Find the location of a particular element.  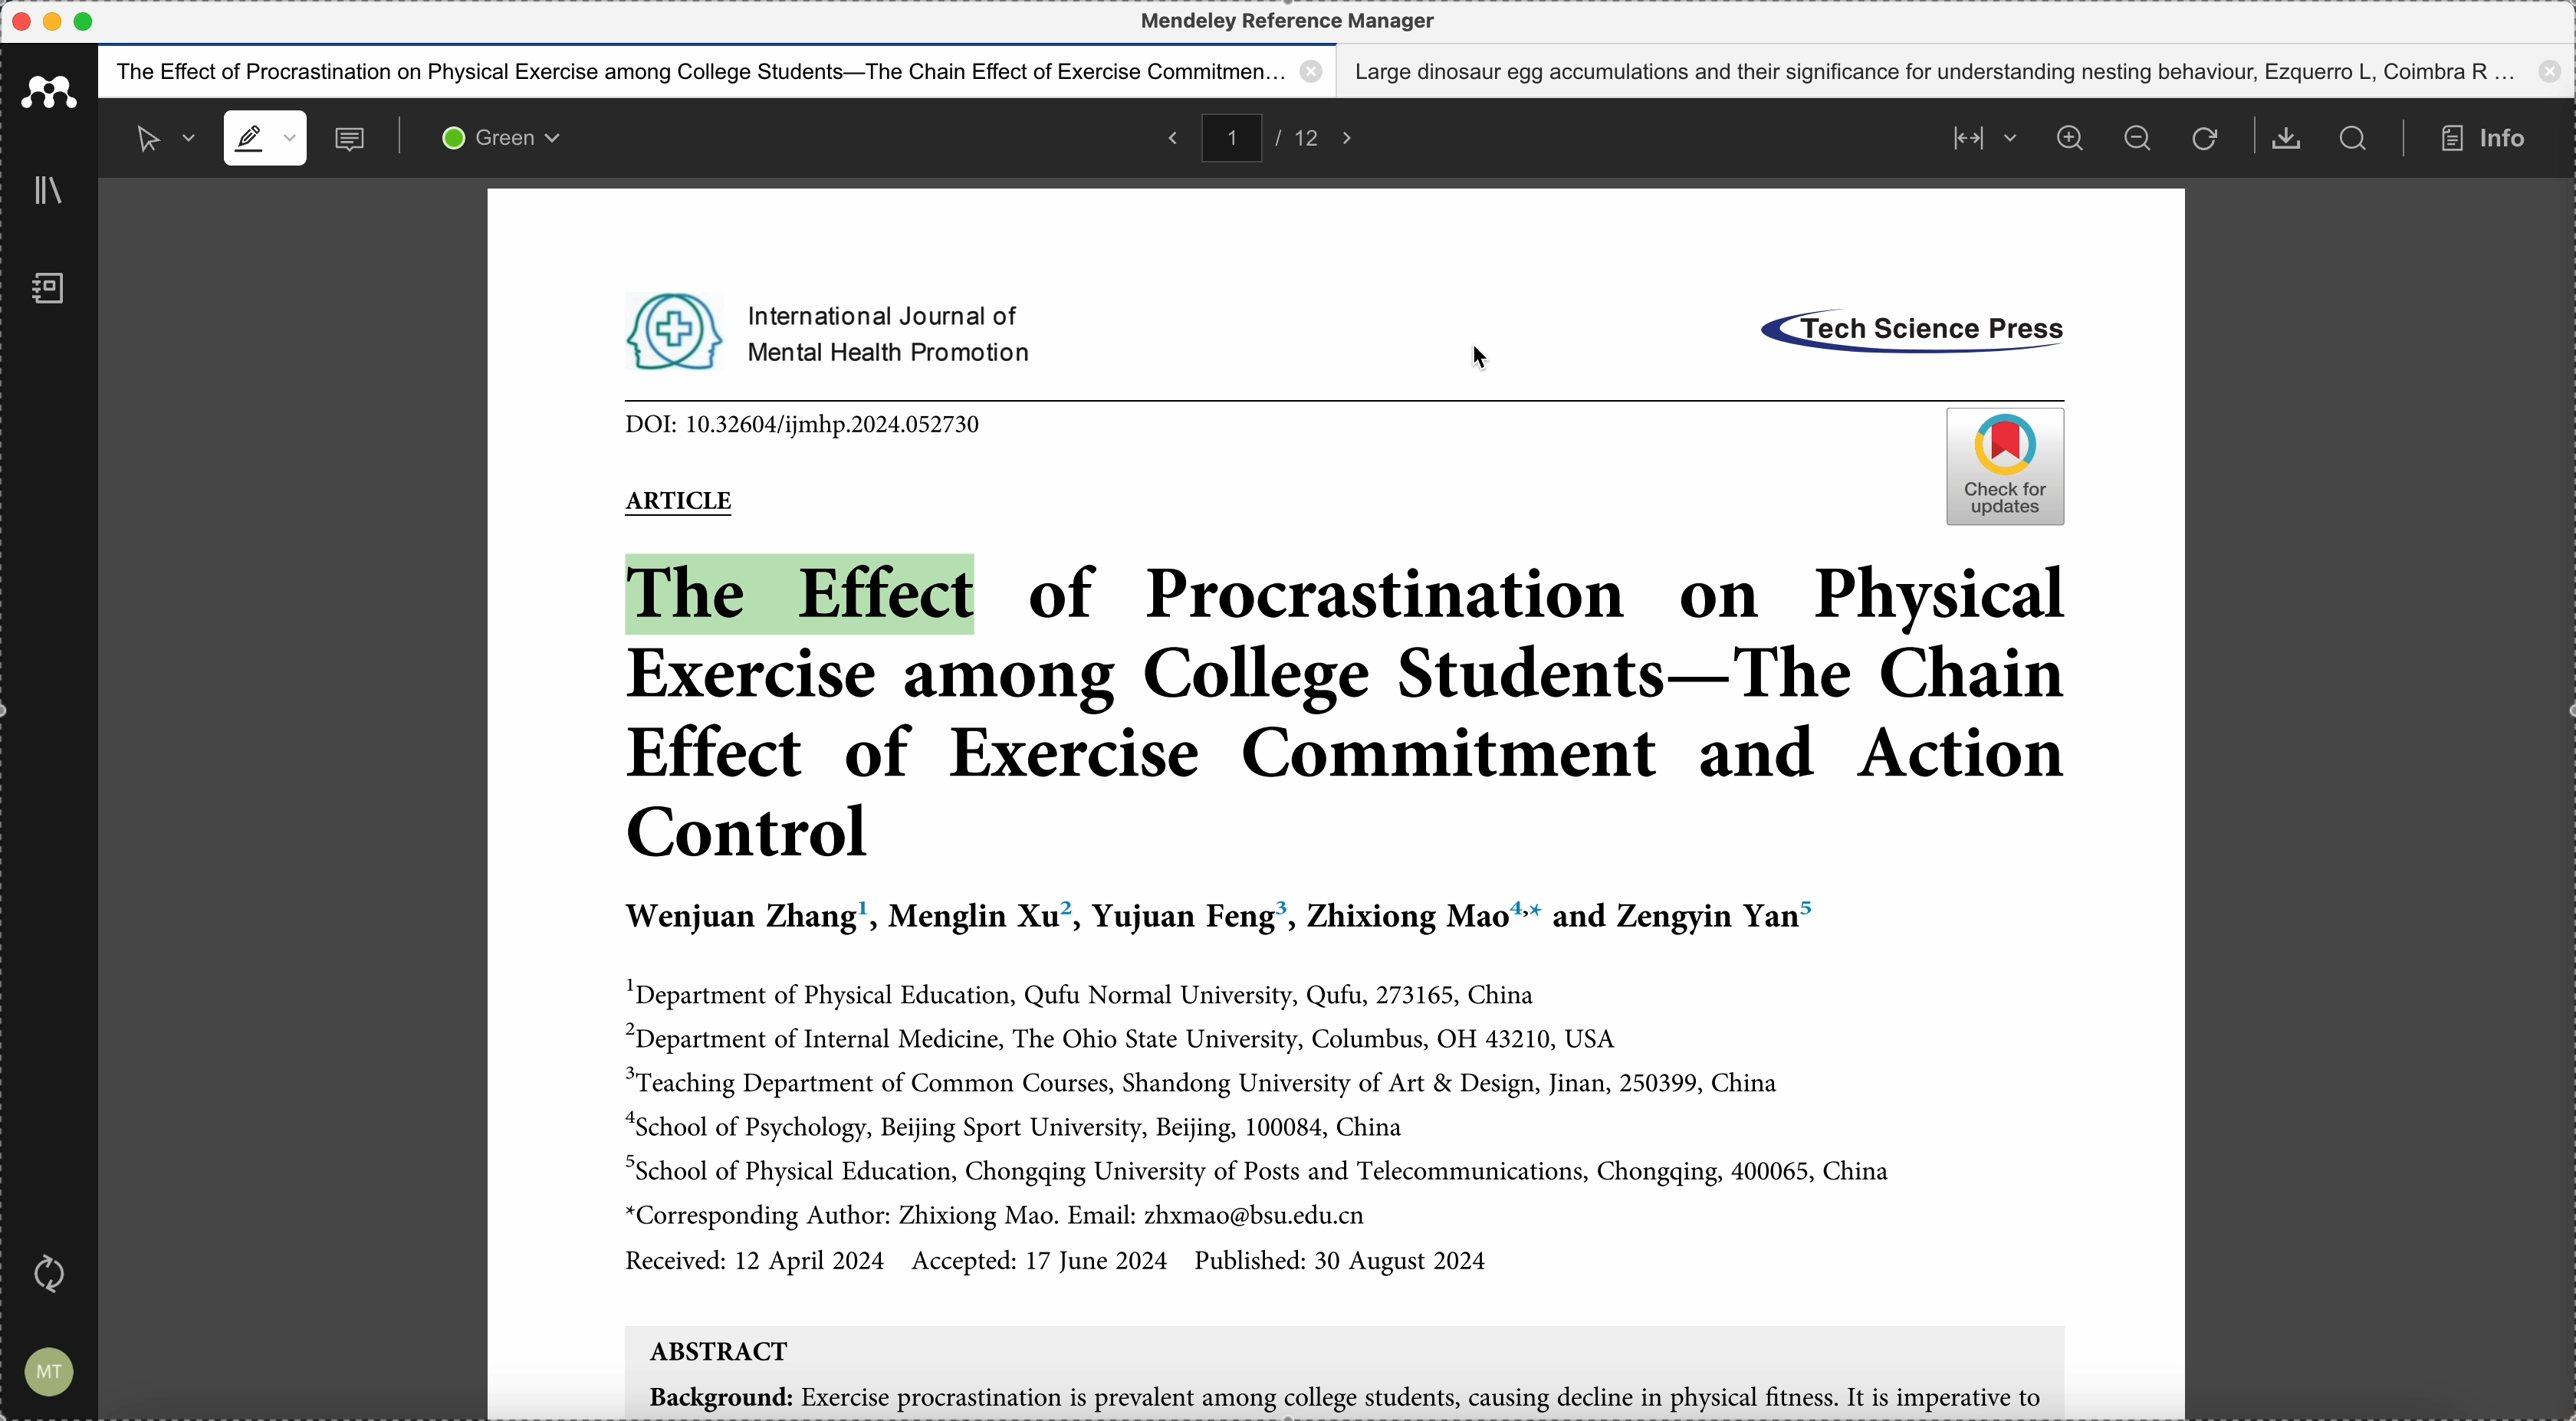

green color is located at coordinates (506, 141).